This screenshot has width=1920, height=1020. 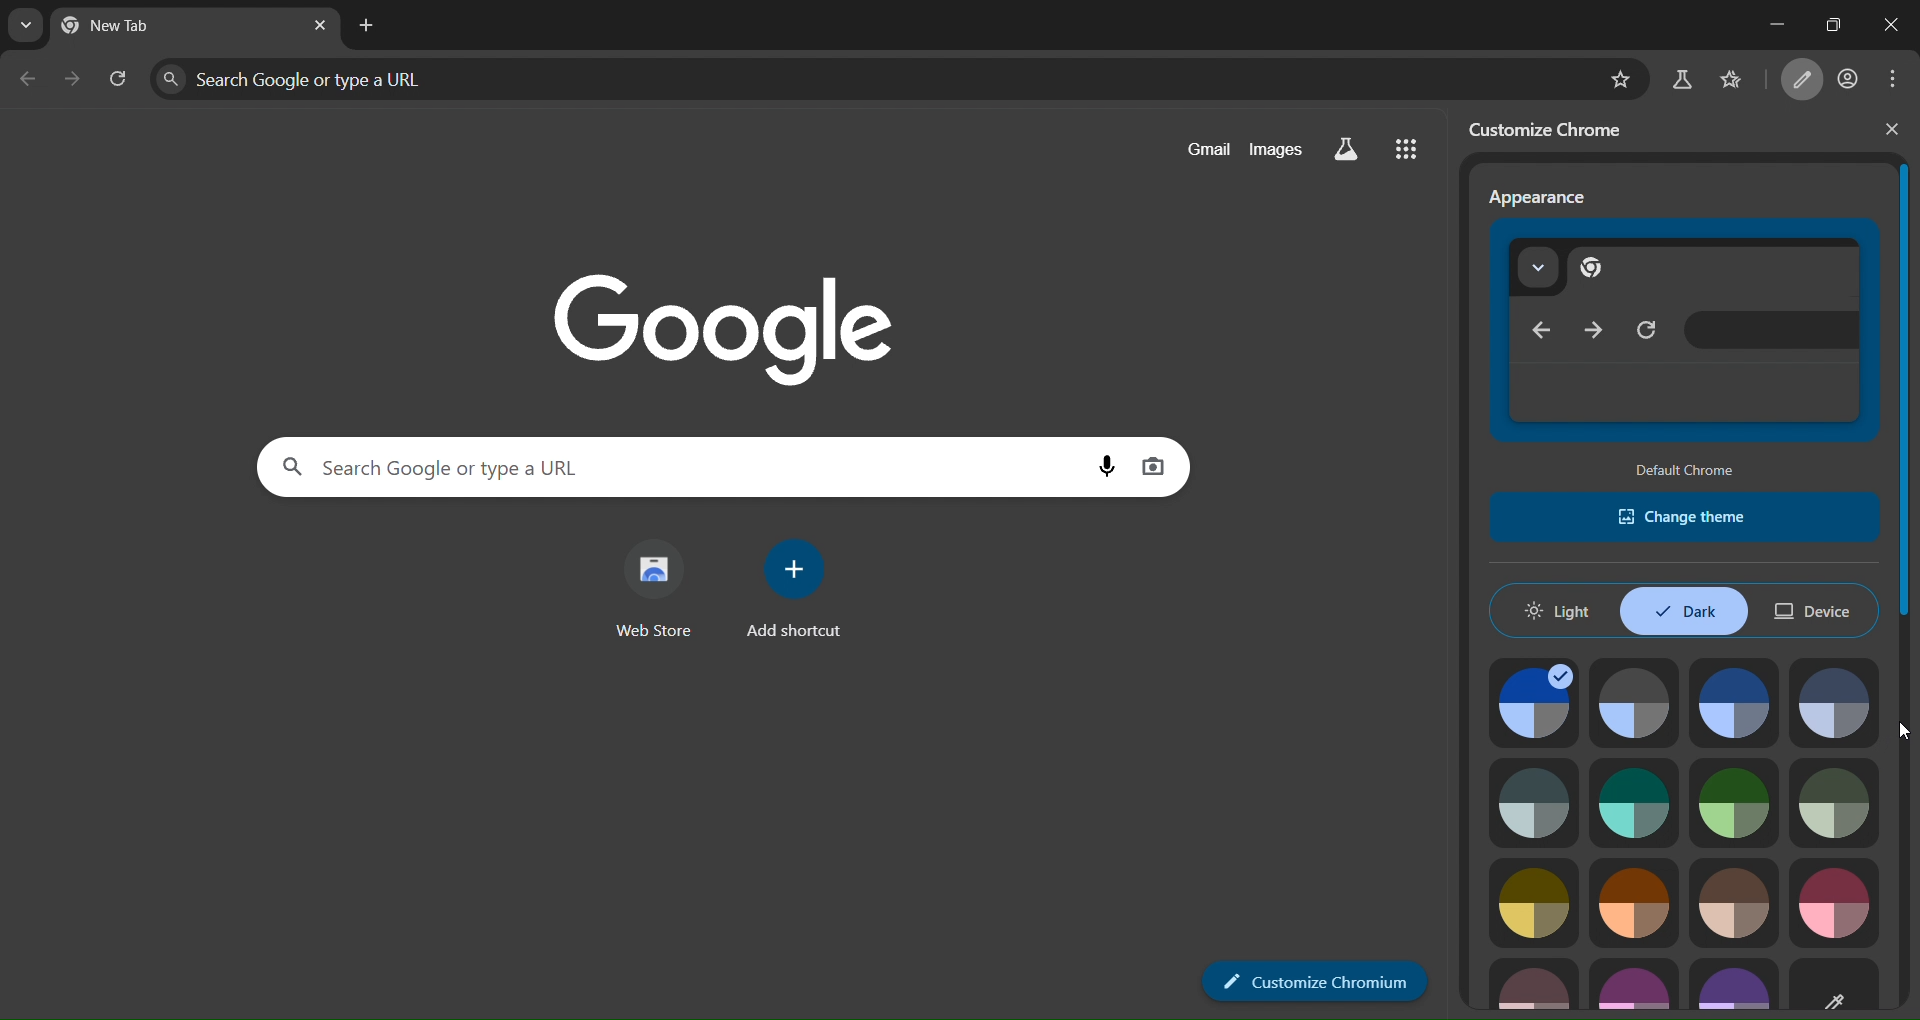 What do you see at coordinates (1560, 128) in the screenshot?
I see `customize chrome` at bounding box center [1560, 128].